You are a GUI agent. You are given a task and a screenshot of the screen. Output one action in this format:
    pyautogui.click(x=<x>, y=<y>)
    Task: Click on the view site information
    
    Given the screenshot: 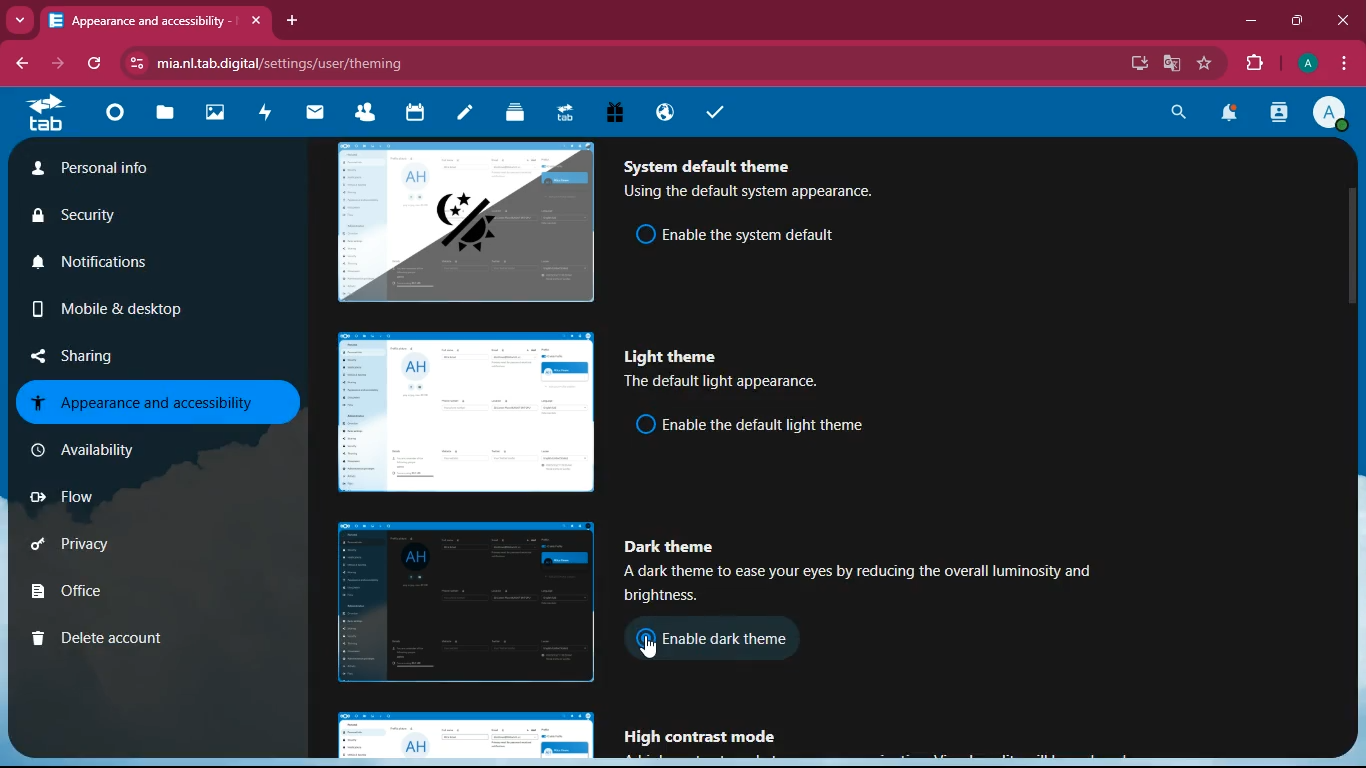 What is the action you would take?
    pyautogui.click(x=139, y=64)
    